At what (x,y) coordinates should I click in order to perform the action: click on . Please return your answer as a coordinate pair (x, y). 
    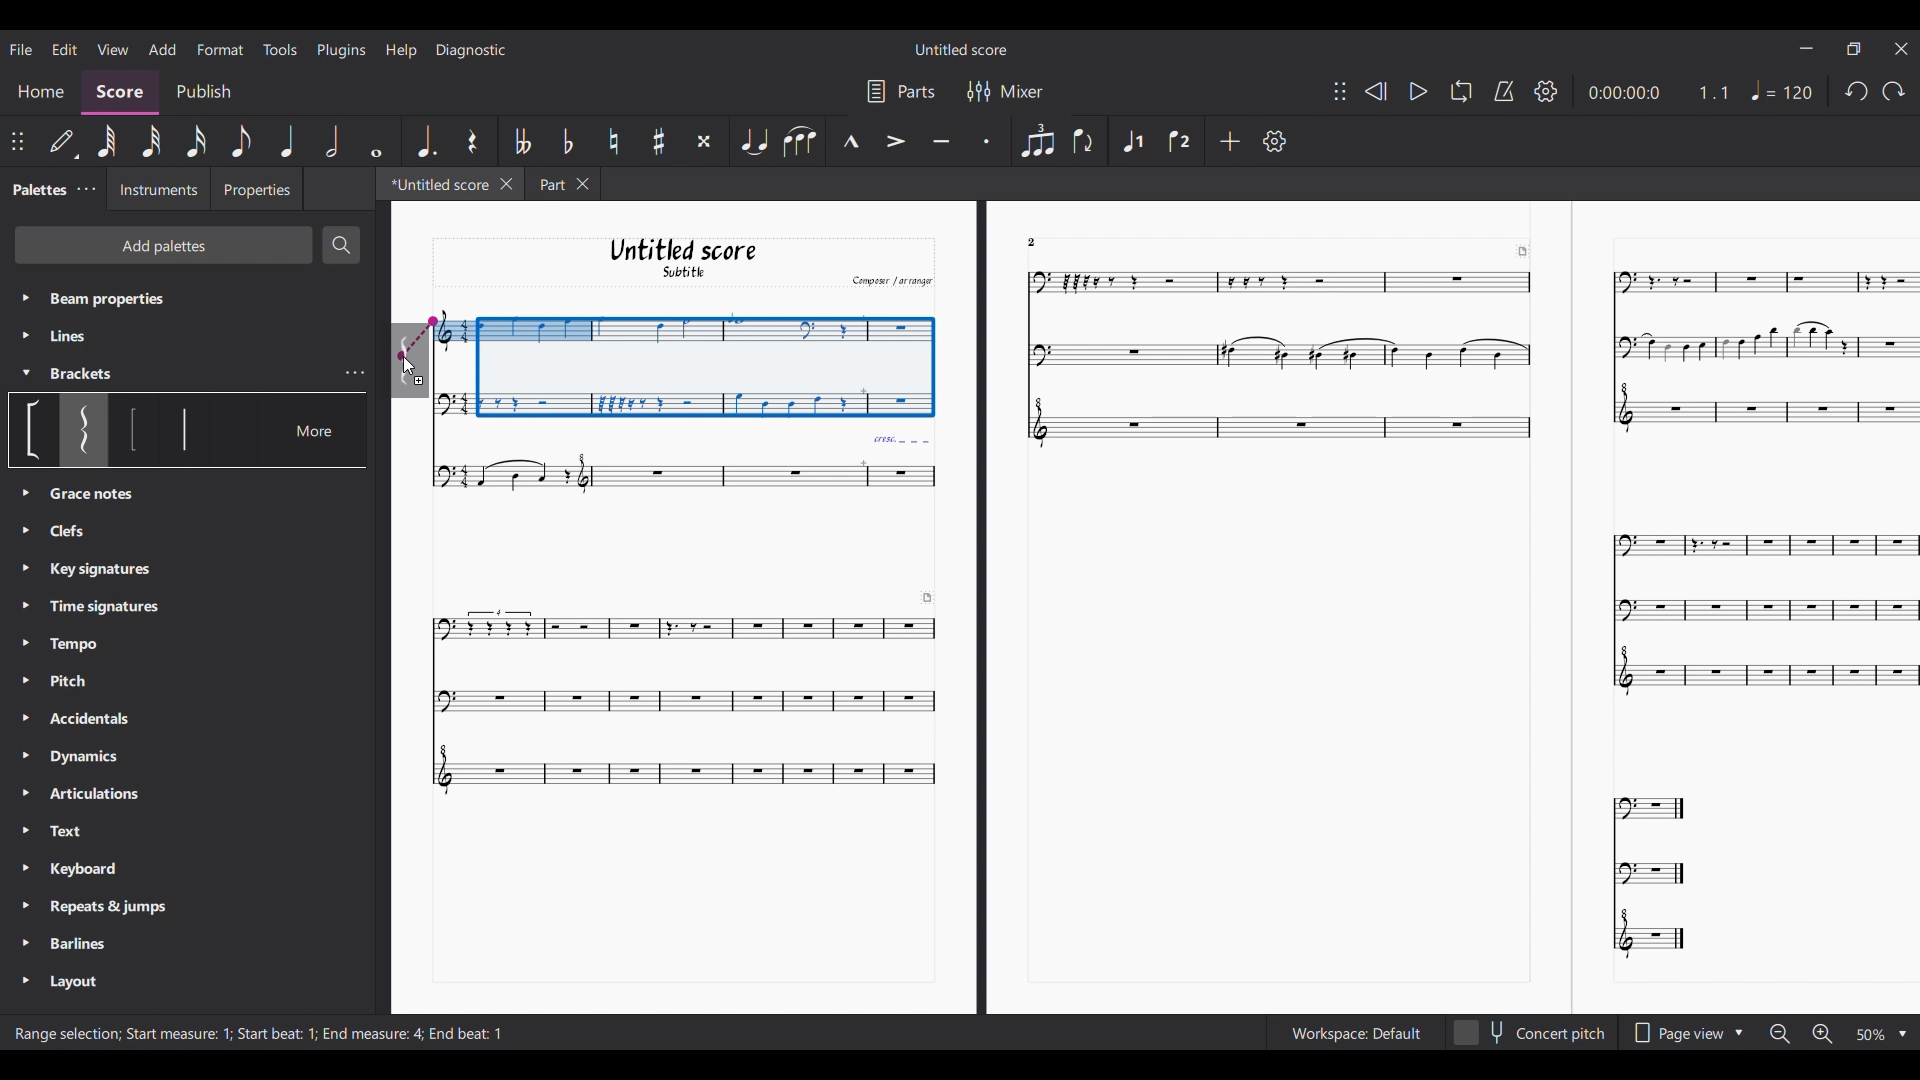
    Looking at the image, I should click on (1649, 871).